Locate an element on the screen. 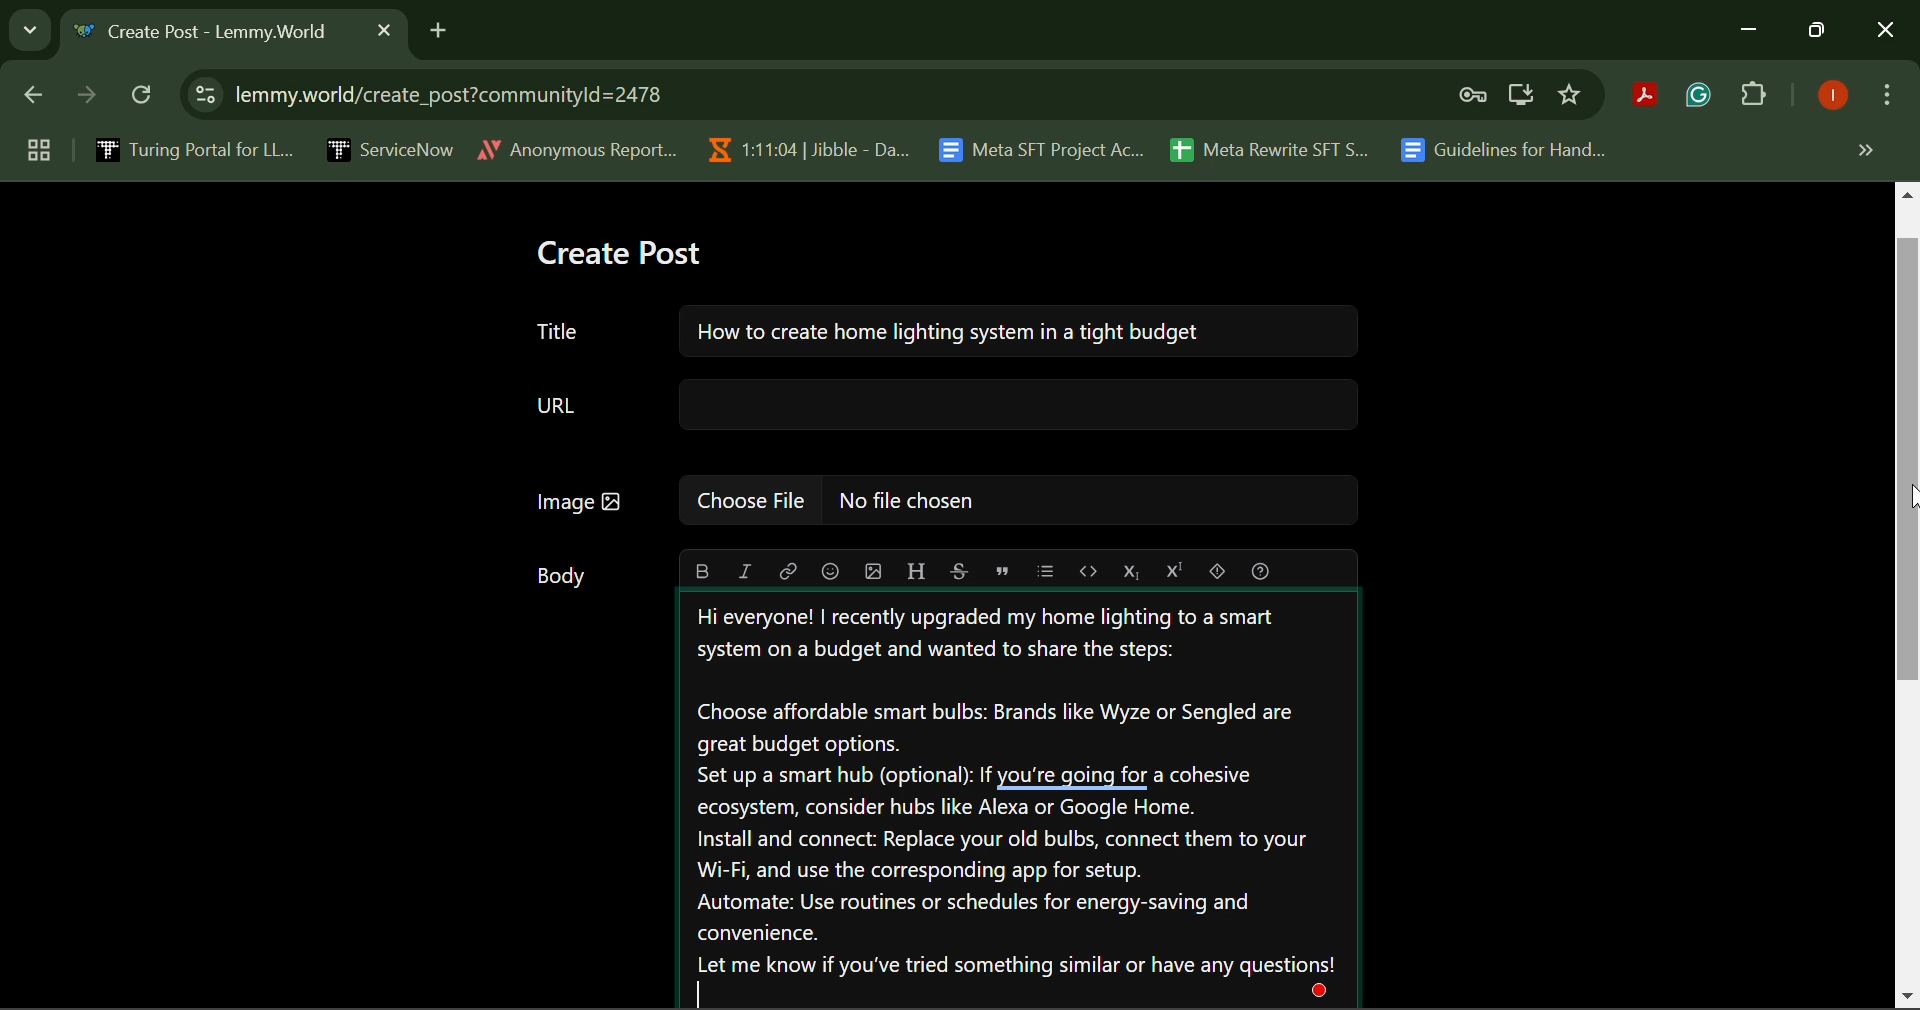  More Options is located at coordinates (1885, 99).